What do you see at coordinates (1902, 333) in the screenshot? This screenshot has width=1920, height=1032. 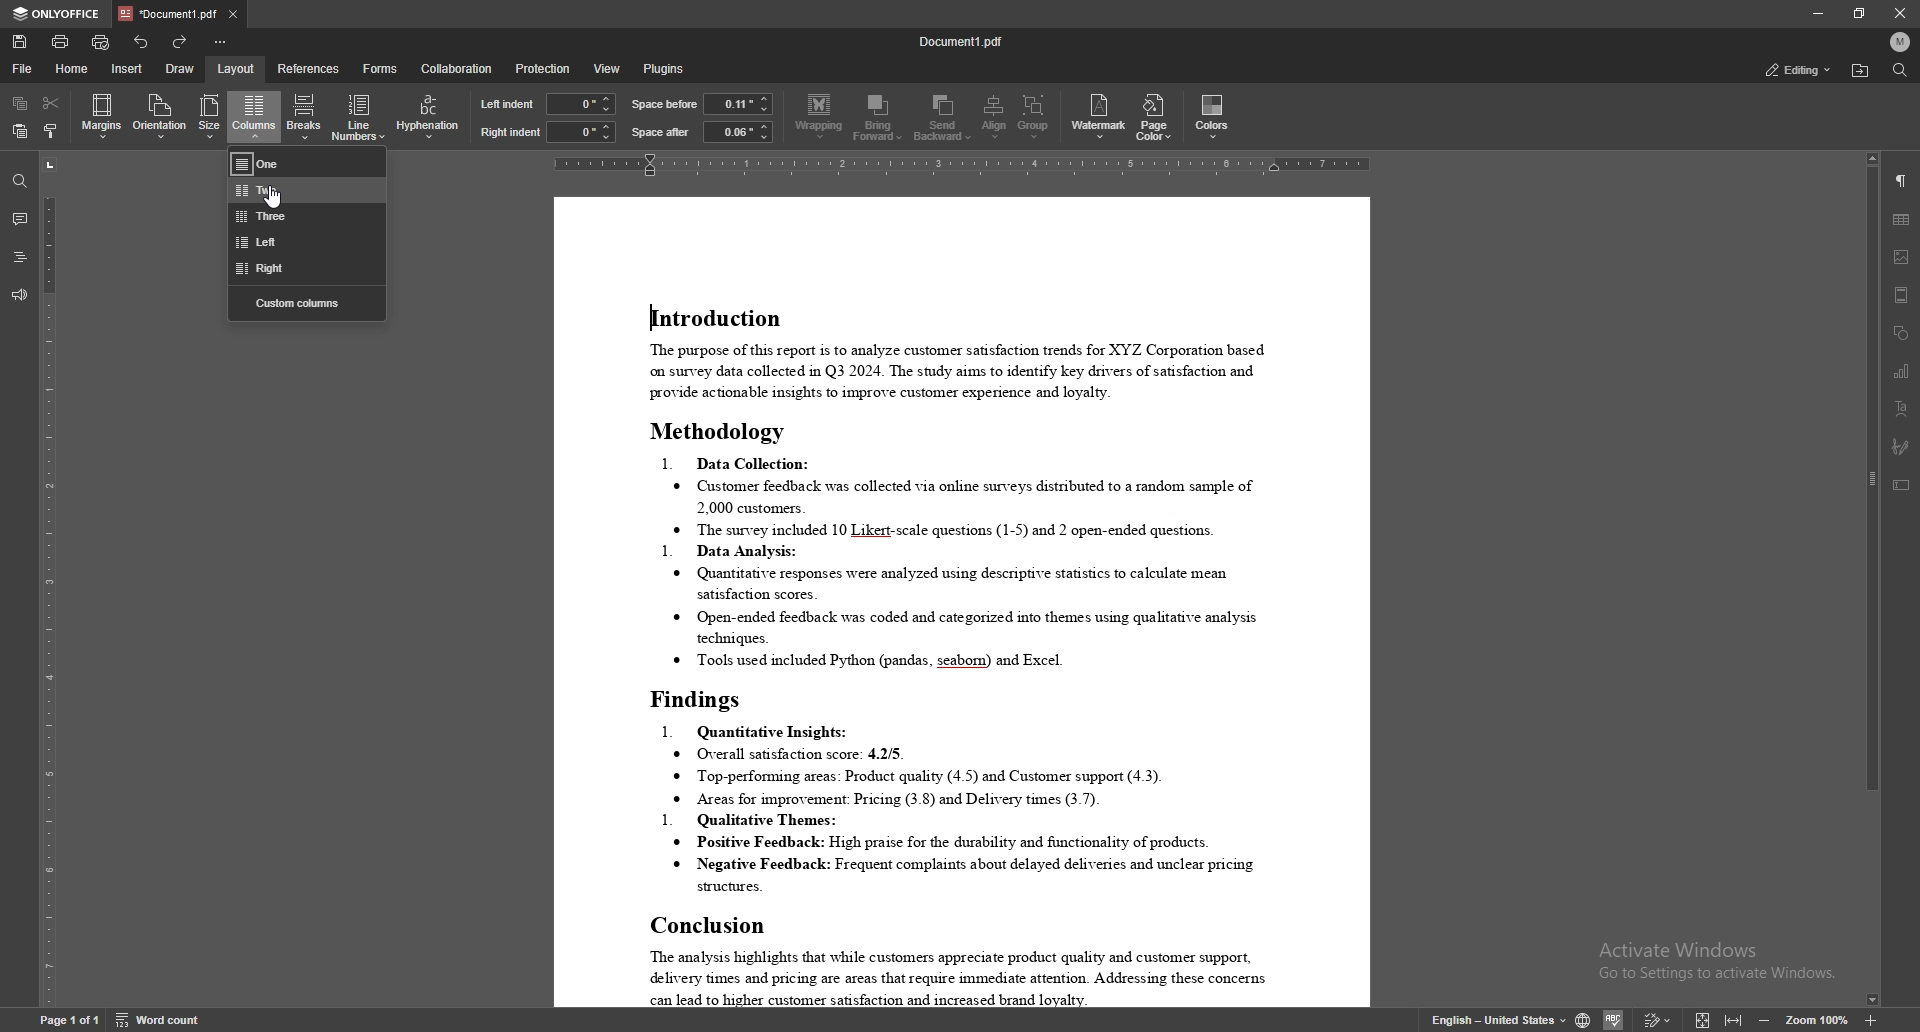 I see `shapes` at bounding box center [1902, 333].